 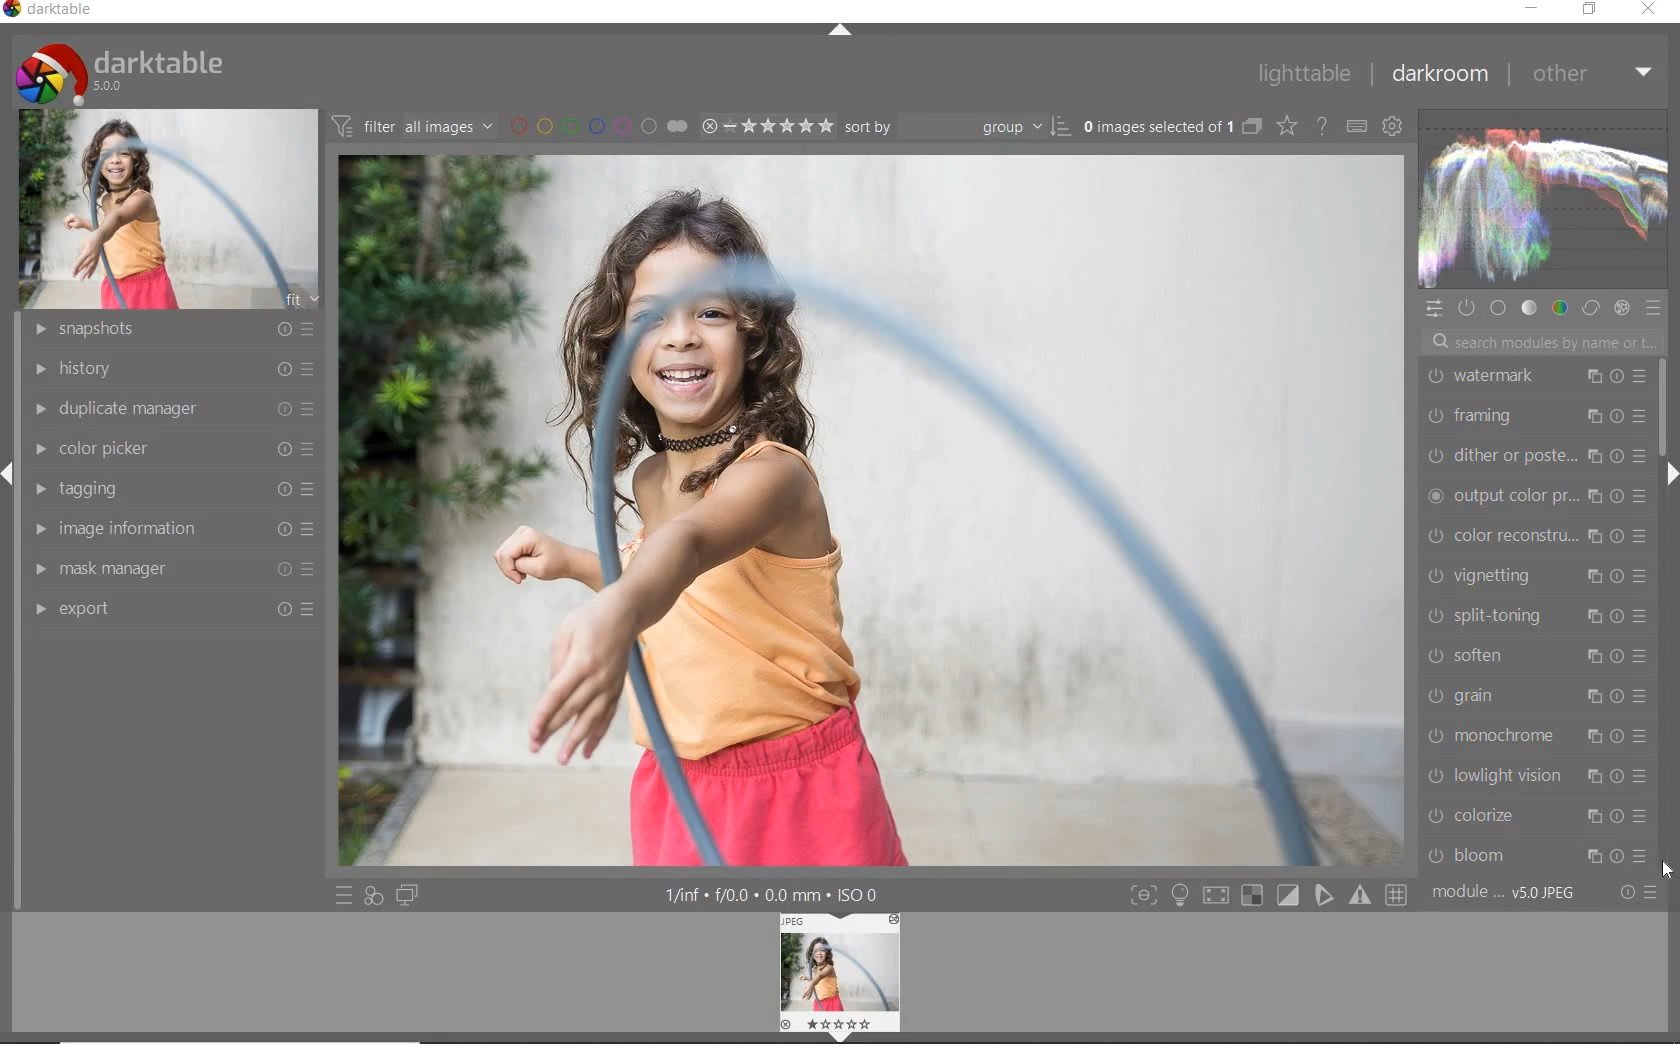 I want to click on toggle mode , so click(x=1288, y=895).